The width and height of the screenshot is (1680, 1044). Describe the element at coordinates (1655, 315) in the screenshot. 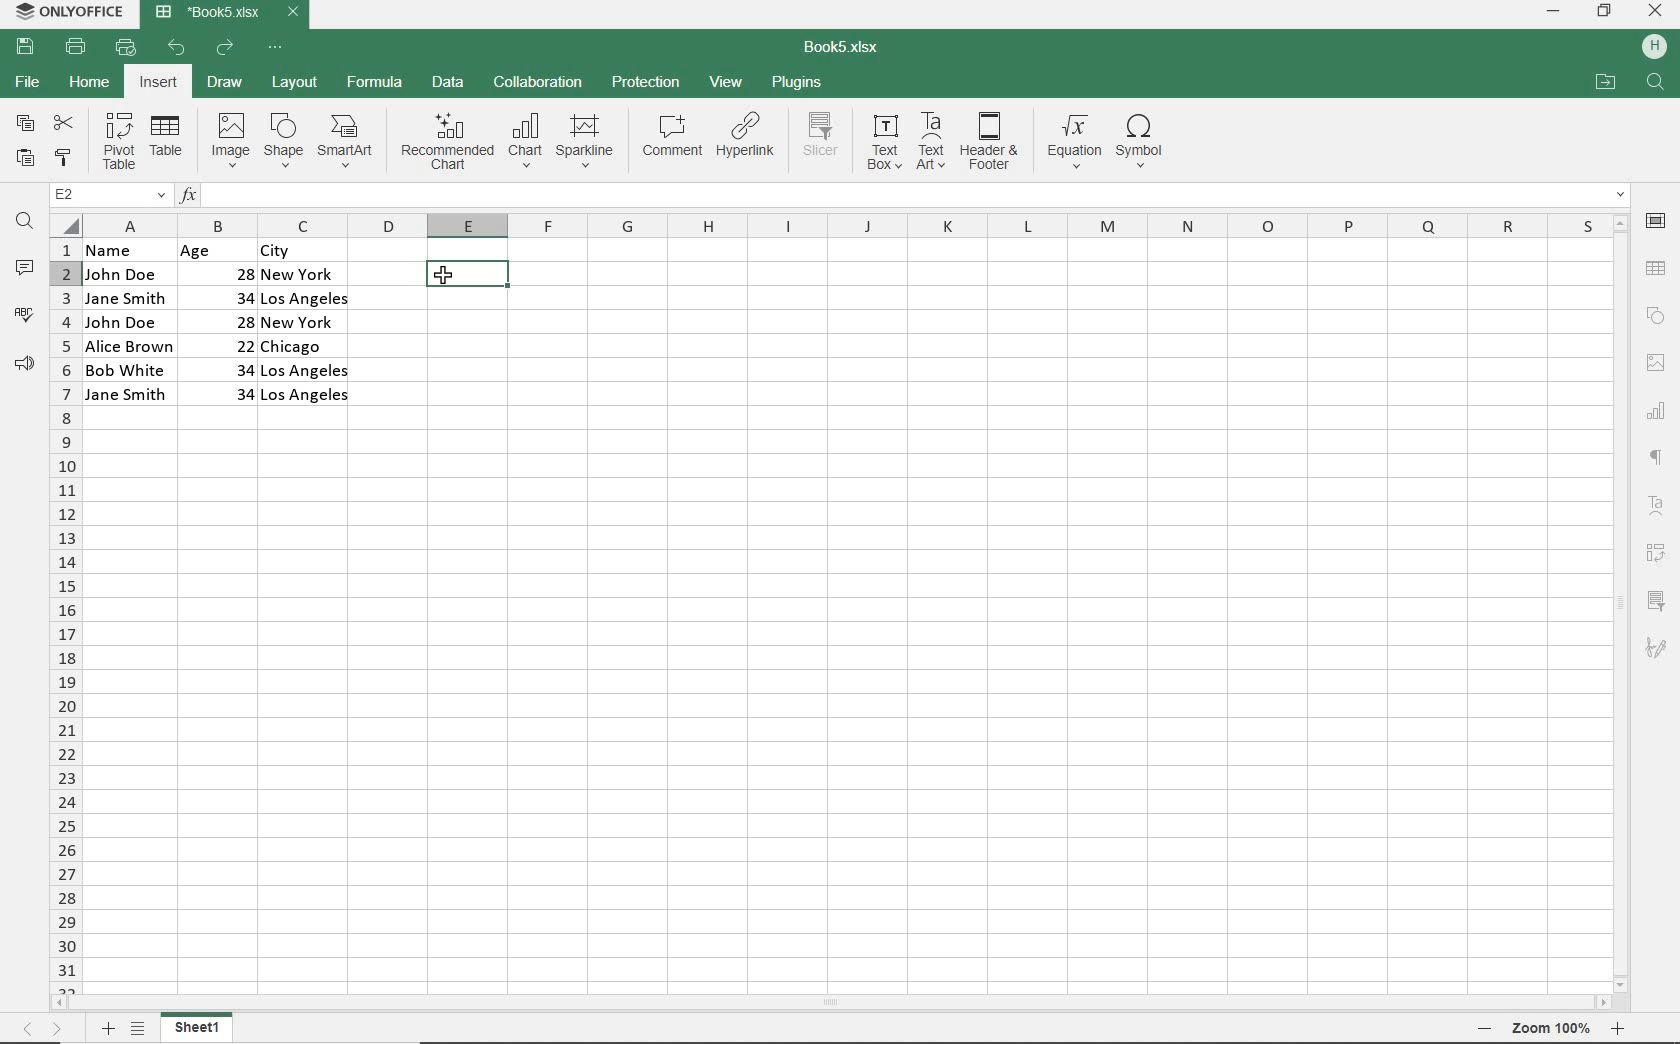

I see `SHAPE` at that location.